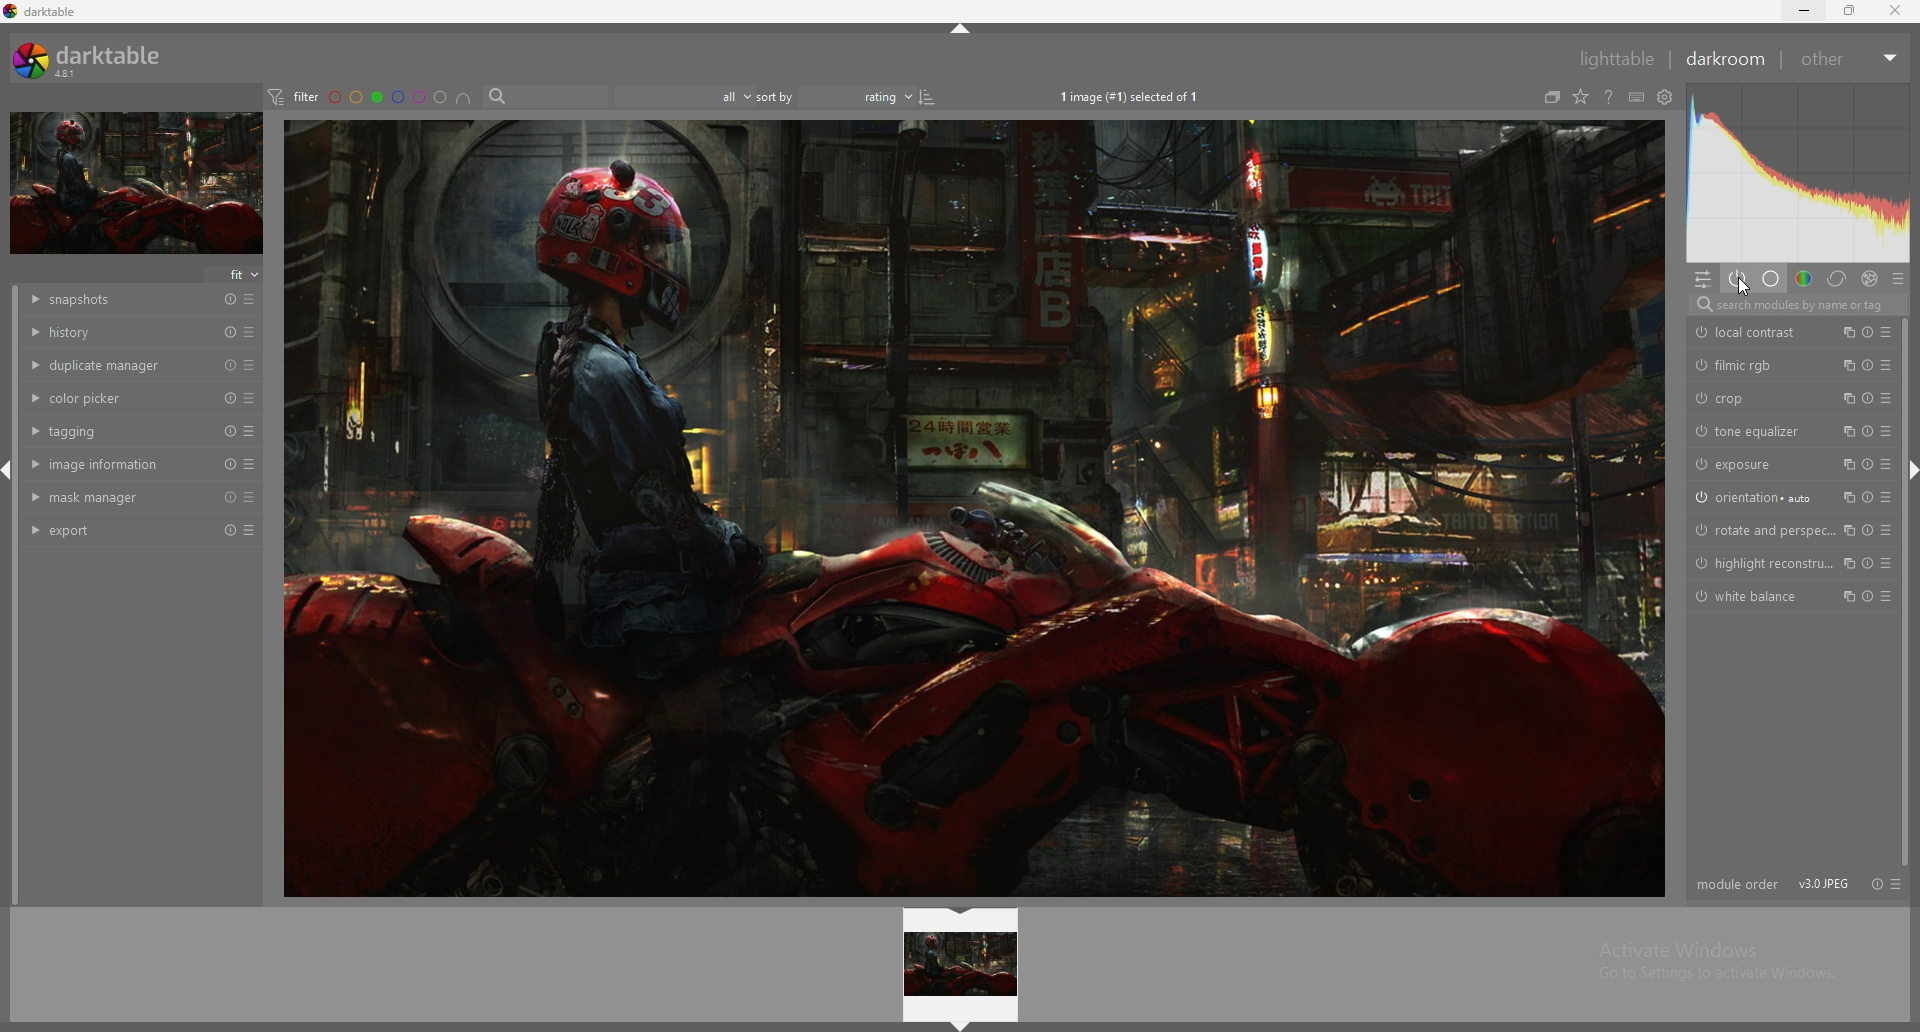  What do you see at coordinates (1665, 96) in the screenshot?
I see `see global preferences` at bounding box center [1665, 96].